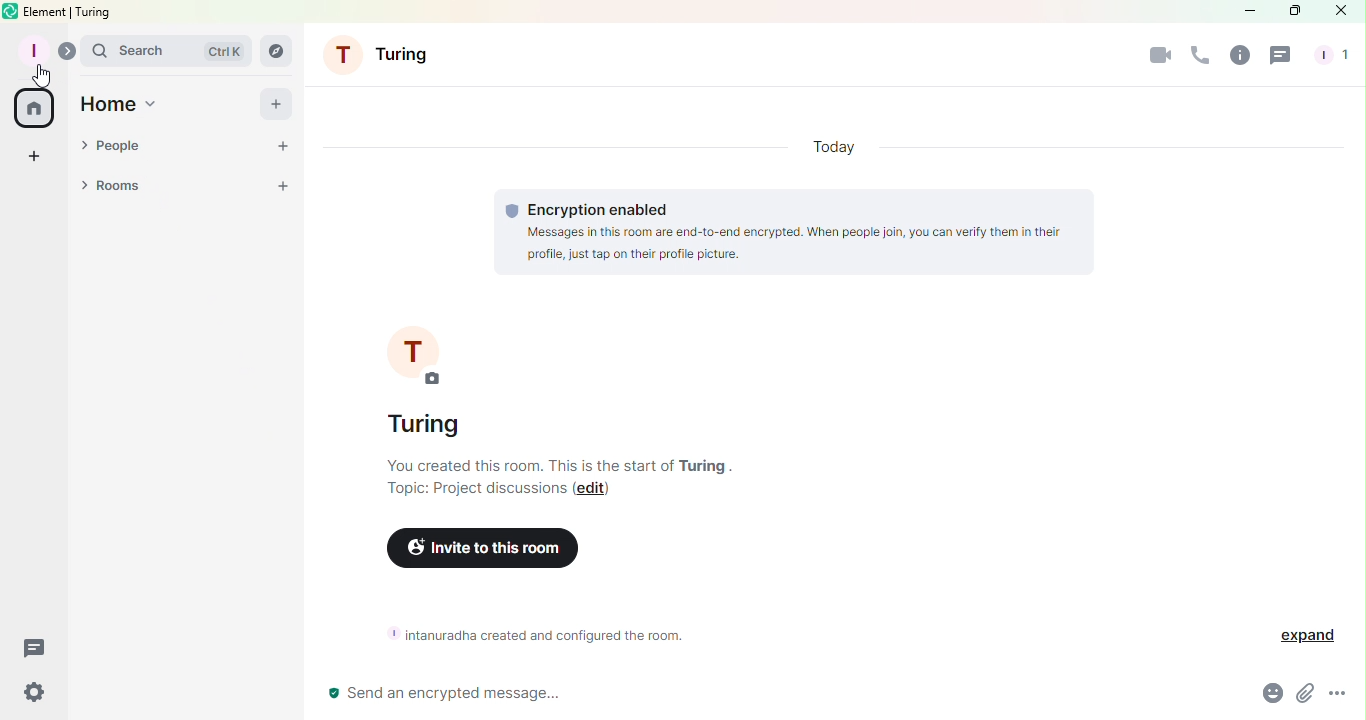 Image resolution: width=1366 pixels, height=720 pixels. Describe the element at coordinates (279, 104) in the screenshot. I see `Add` at that location.